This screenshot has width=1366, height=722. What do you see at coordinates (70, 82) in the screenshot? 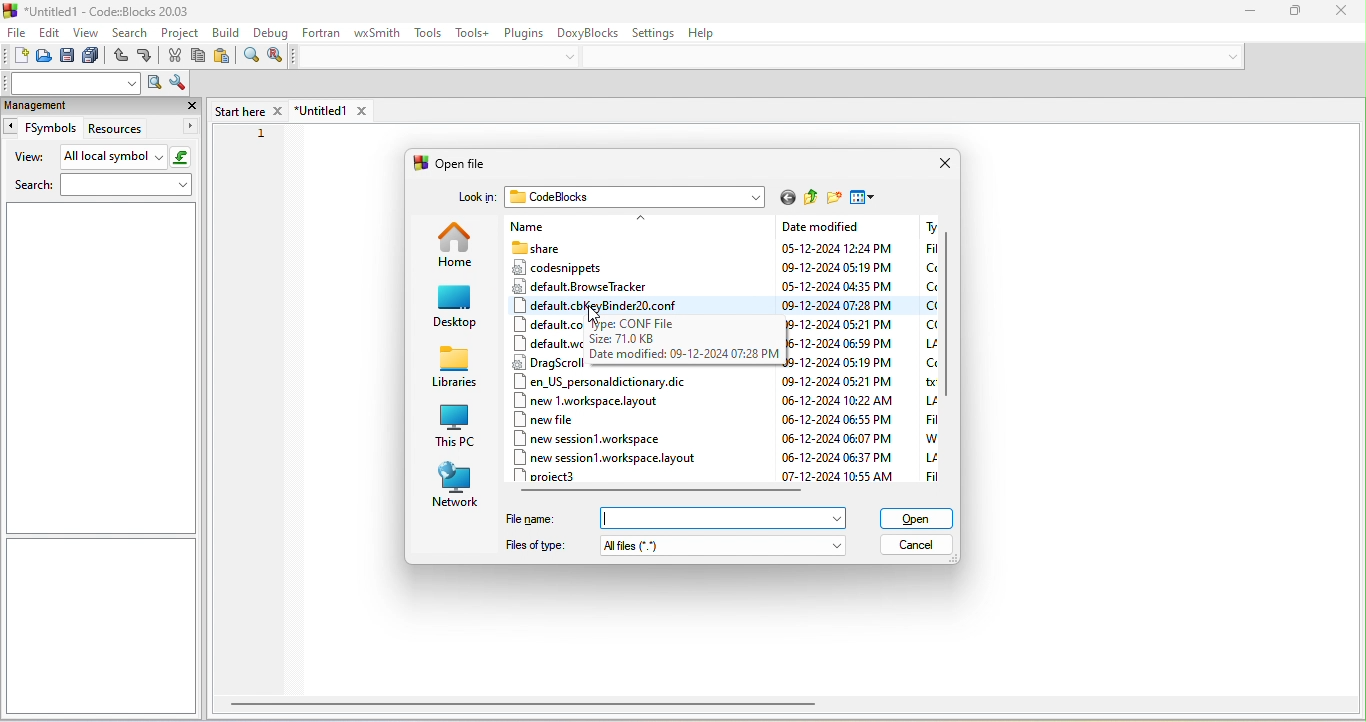
I see `search text` at bounding box center [70, 82].